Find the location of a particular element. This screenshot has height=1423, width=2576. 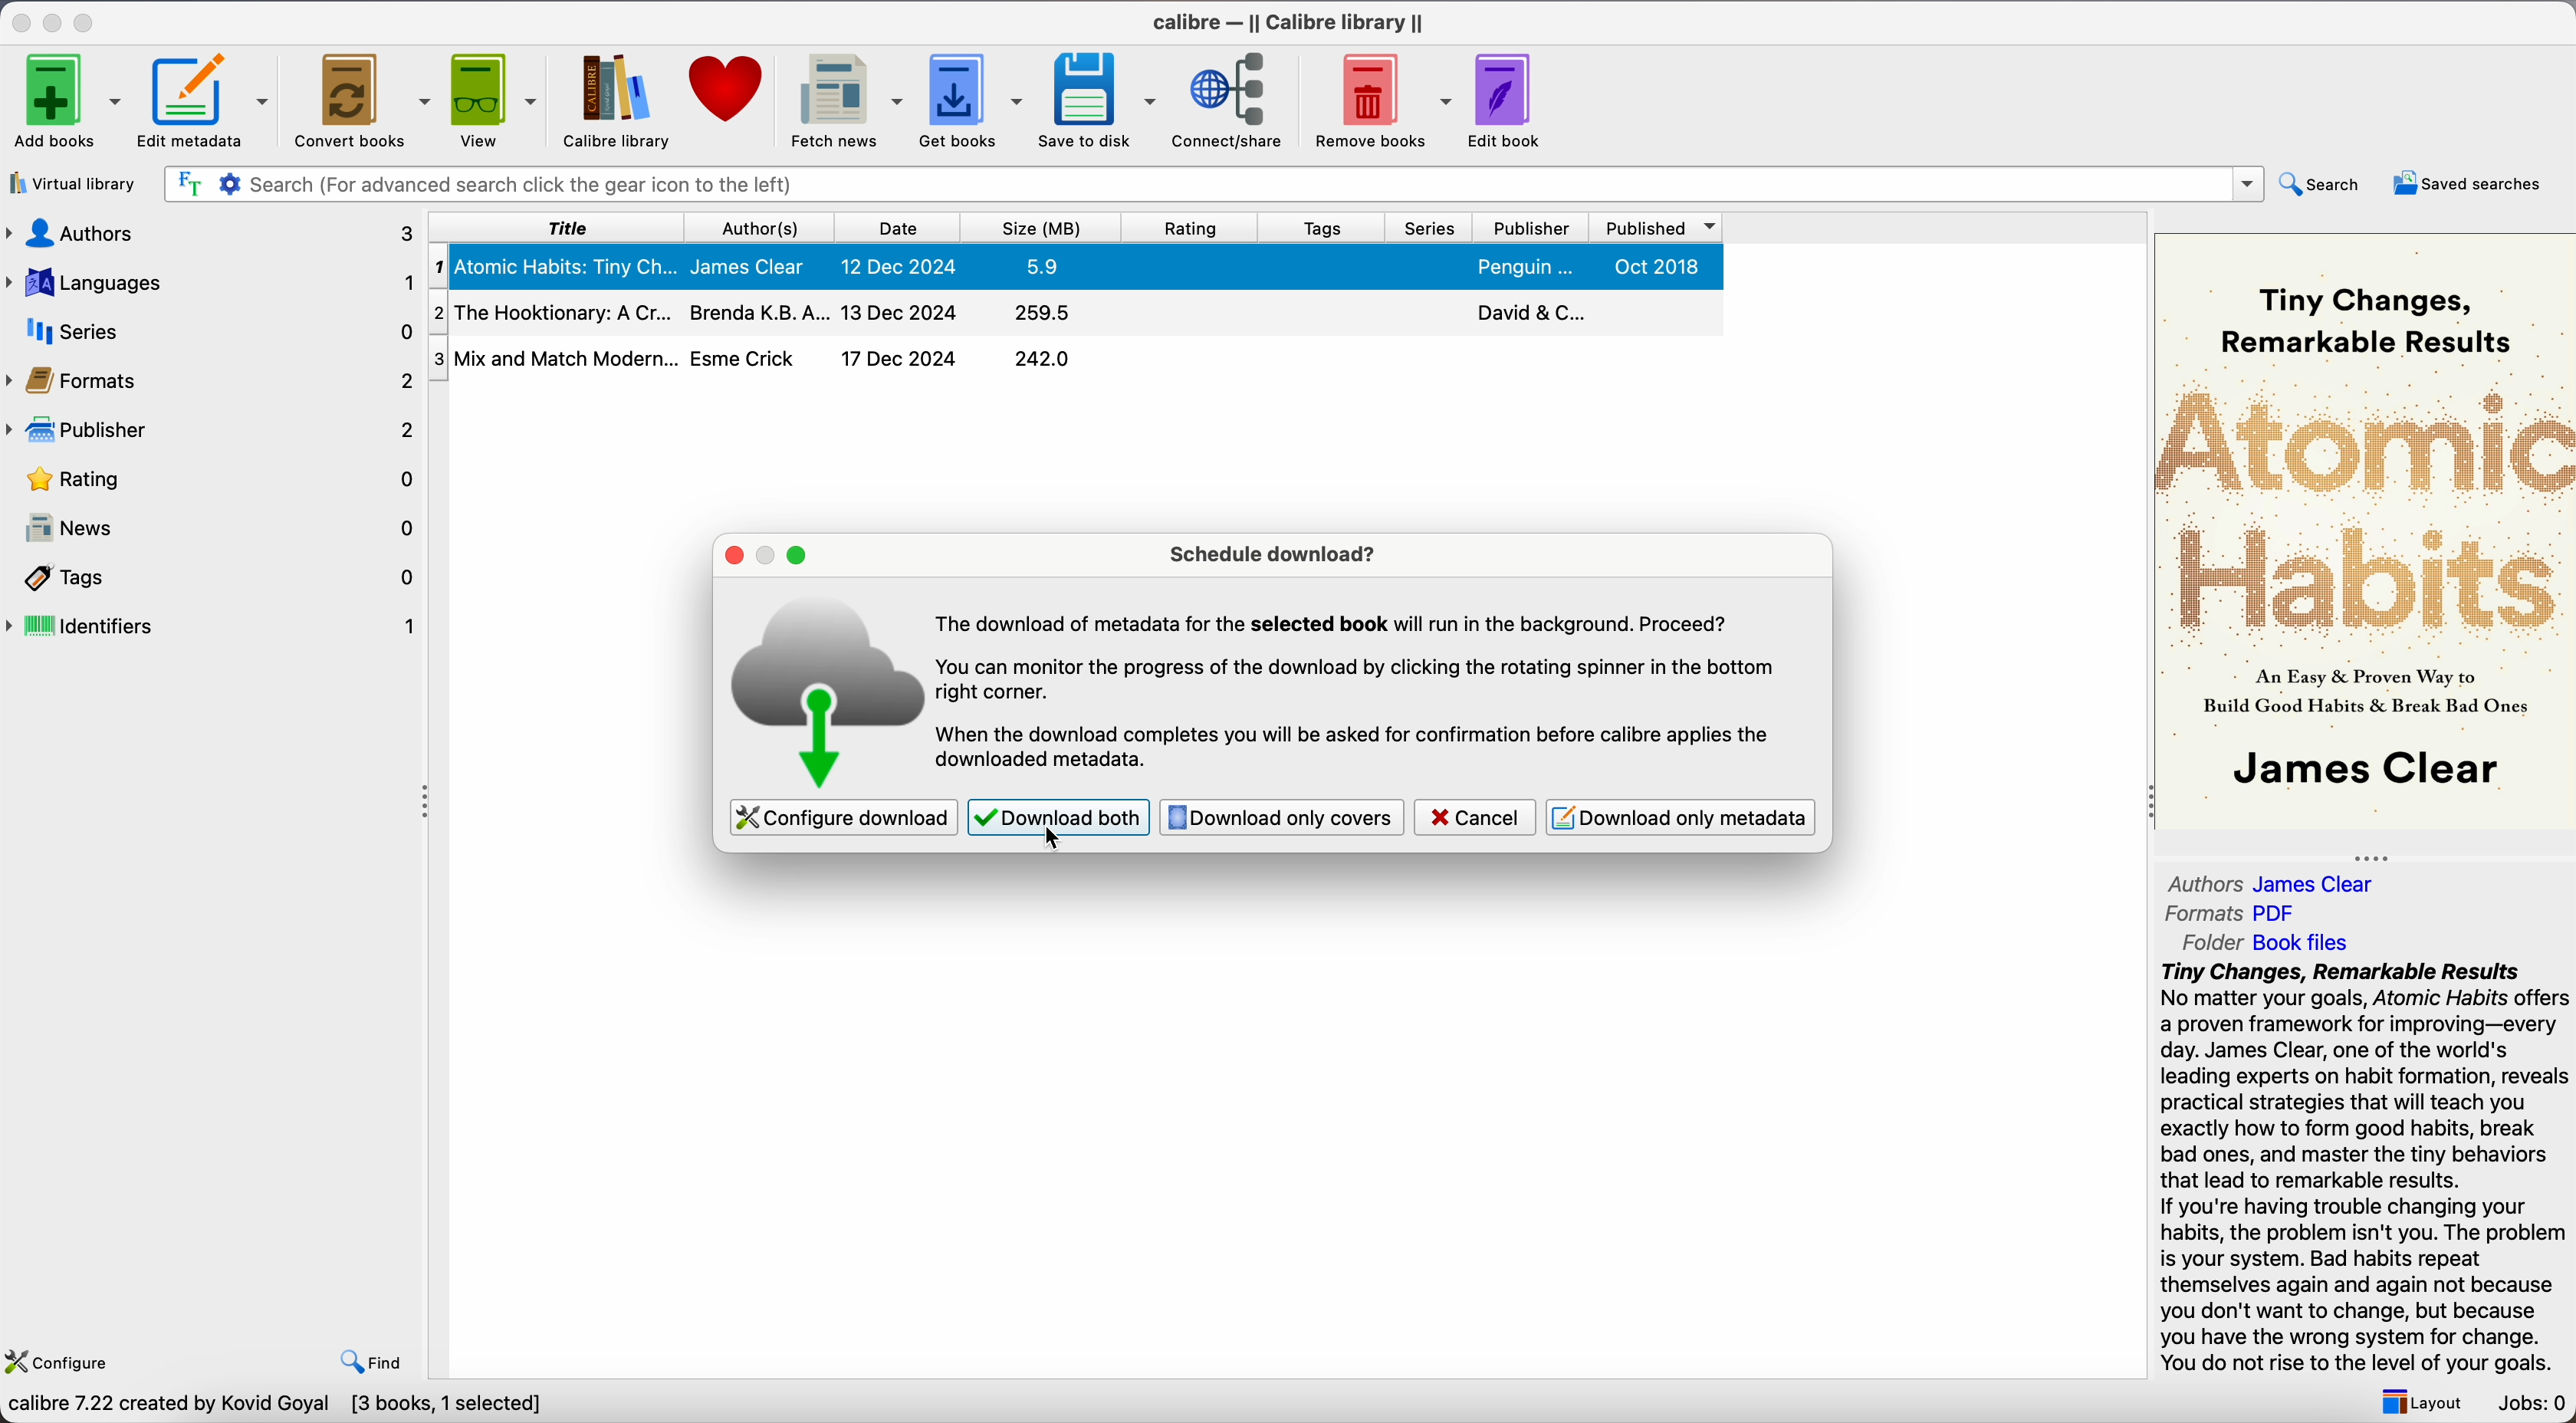

rating is located at coordinates (219, 480).